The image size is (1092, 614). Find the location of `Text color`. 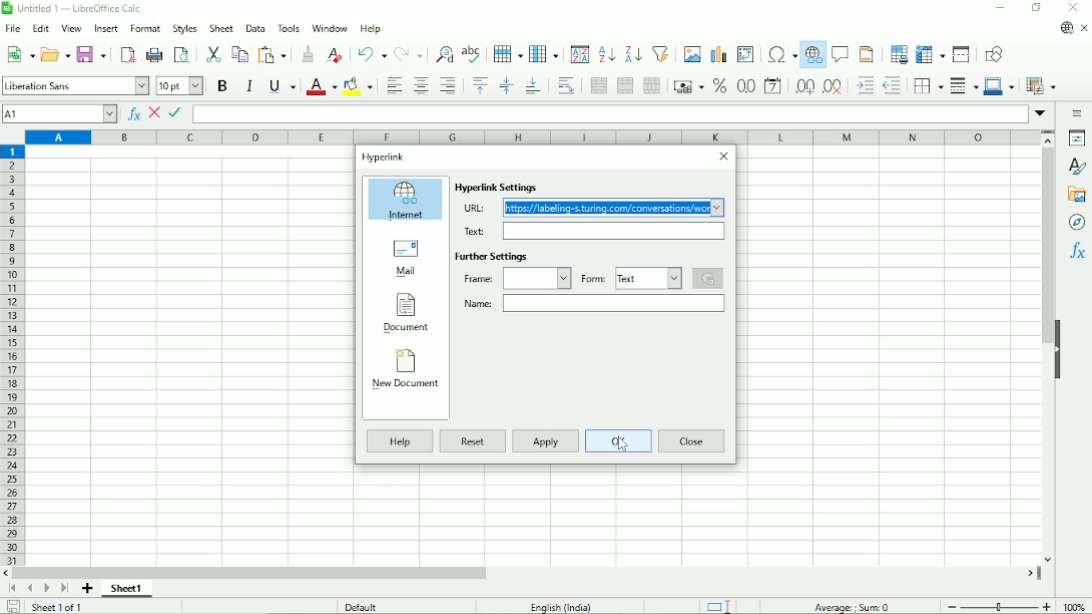

Text color is located at coordinates (322, 86).